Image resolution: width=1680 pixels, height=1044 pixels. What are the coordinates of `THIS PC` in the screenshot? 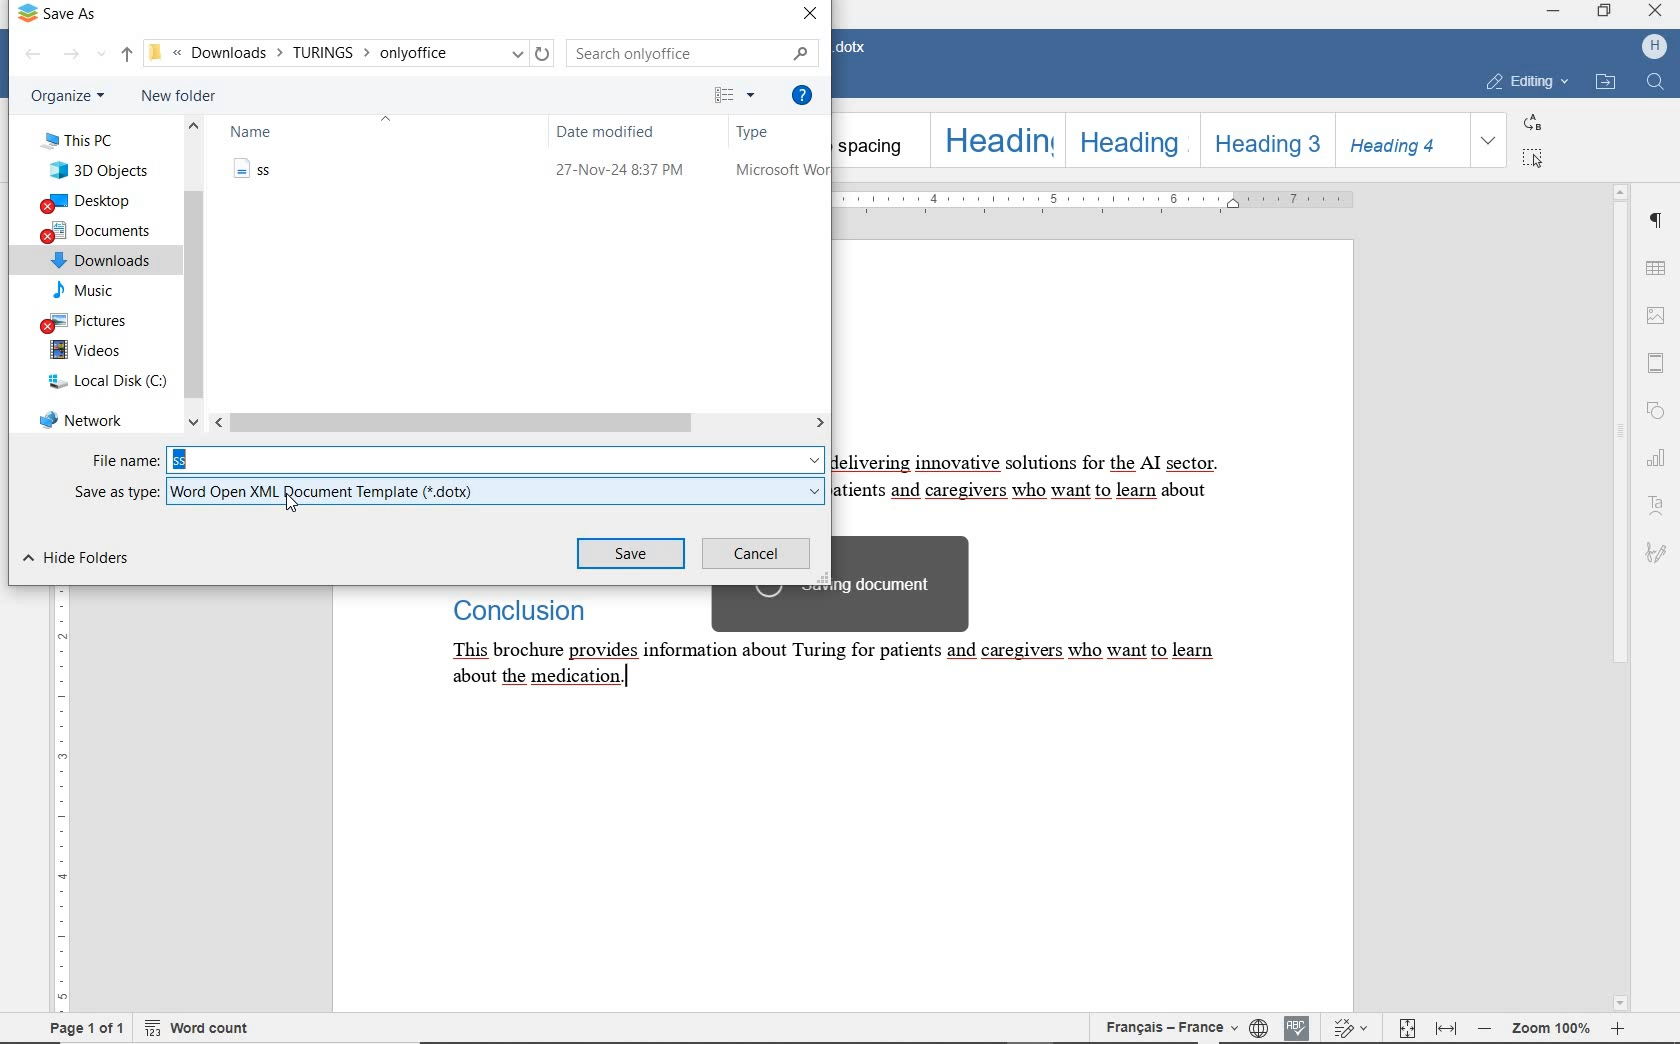 It's located at (91, 138).